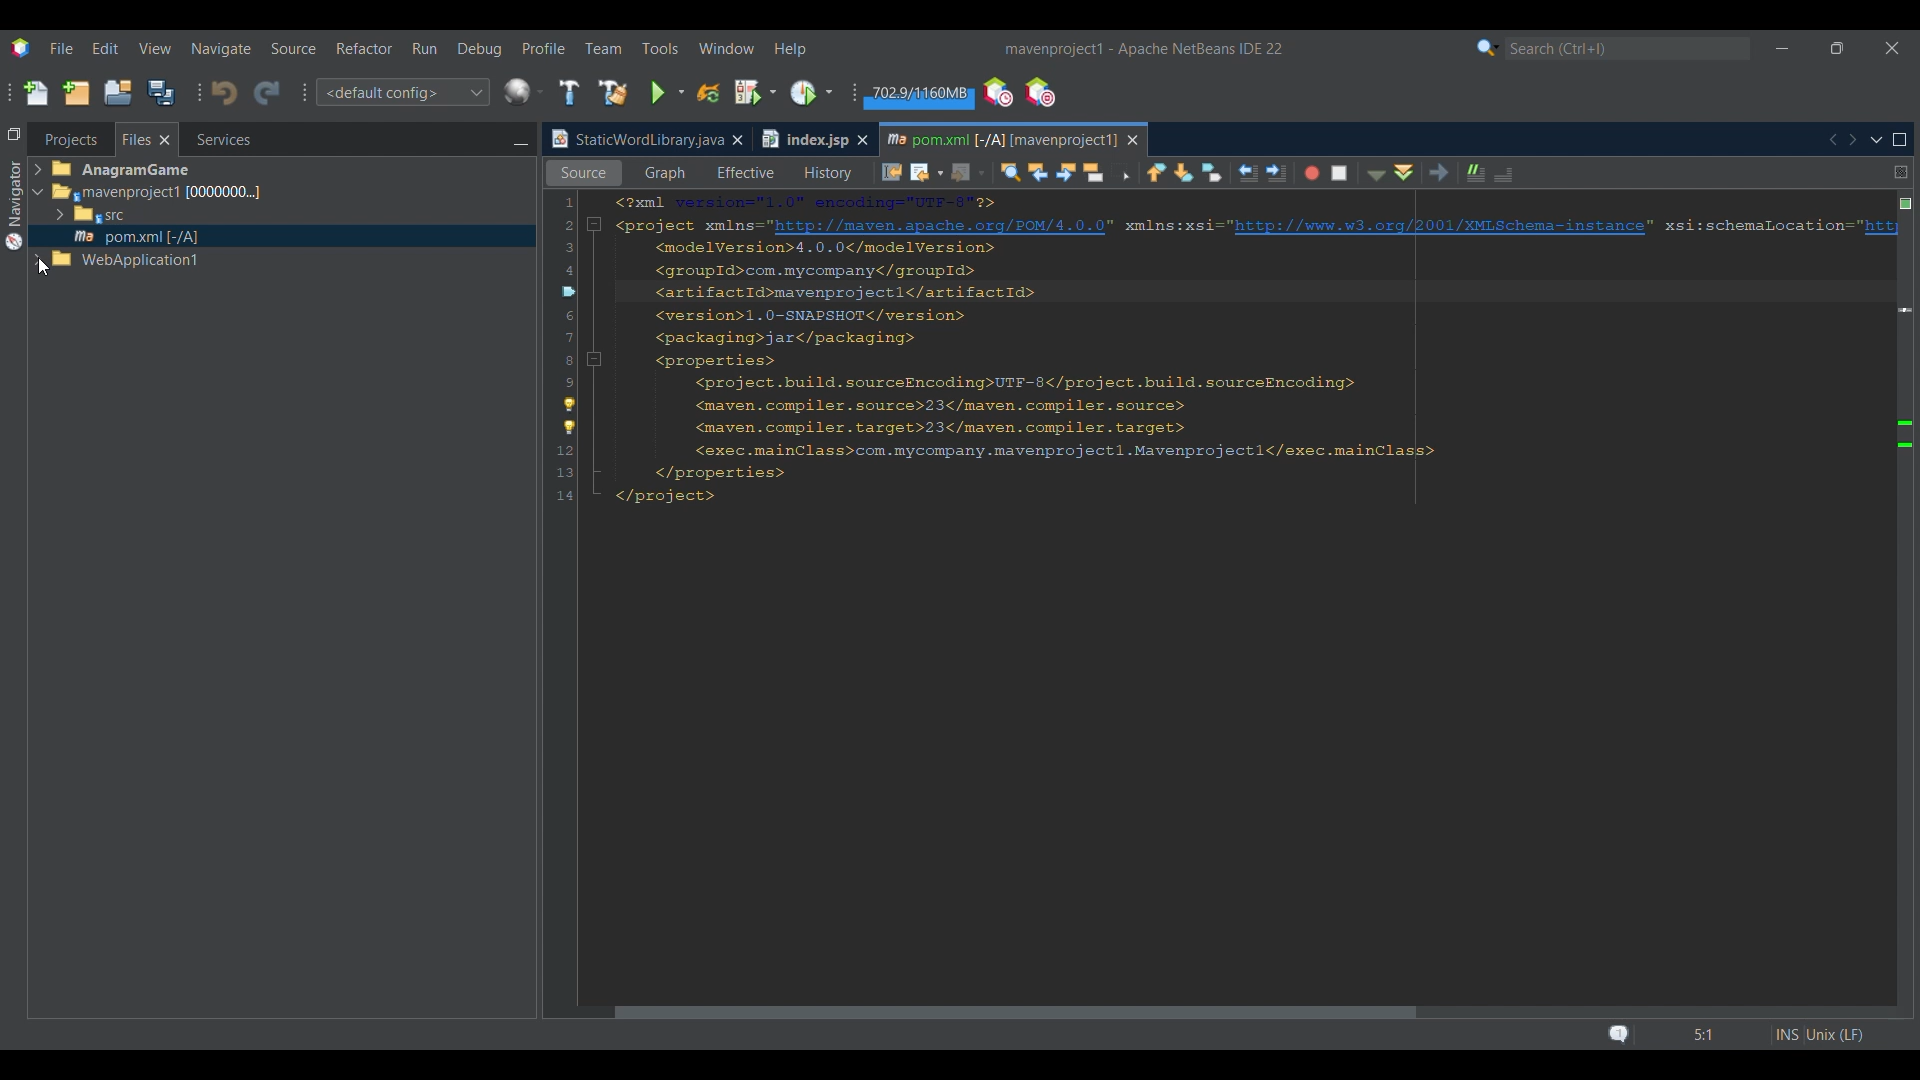 The width and height of the screenshot is (1920, 1080). I want to click on Start macro recording, so click(1310, 174).